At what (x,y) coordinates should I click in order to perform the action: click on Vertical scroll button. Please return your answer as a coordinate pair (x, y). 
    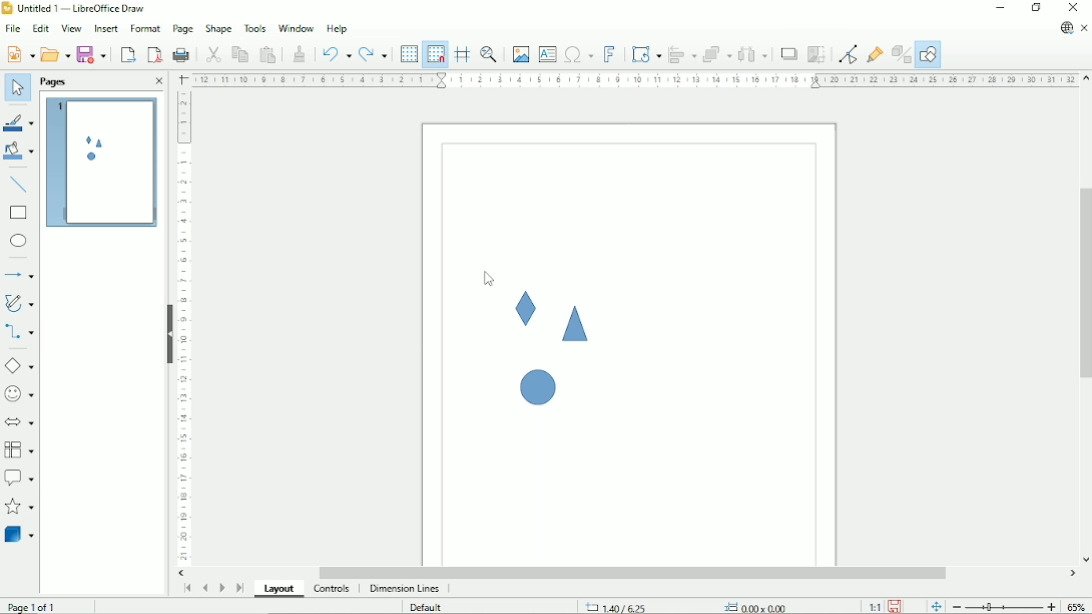
    Looking at the image, I should click on (1085, 560).